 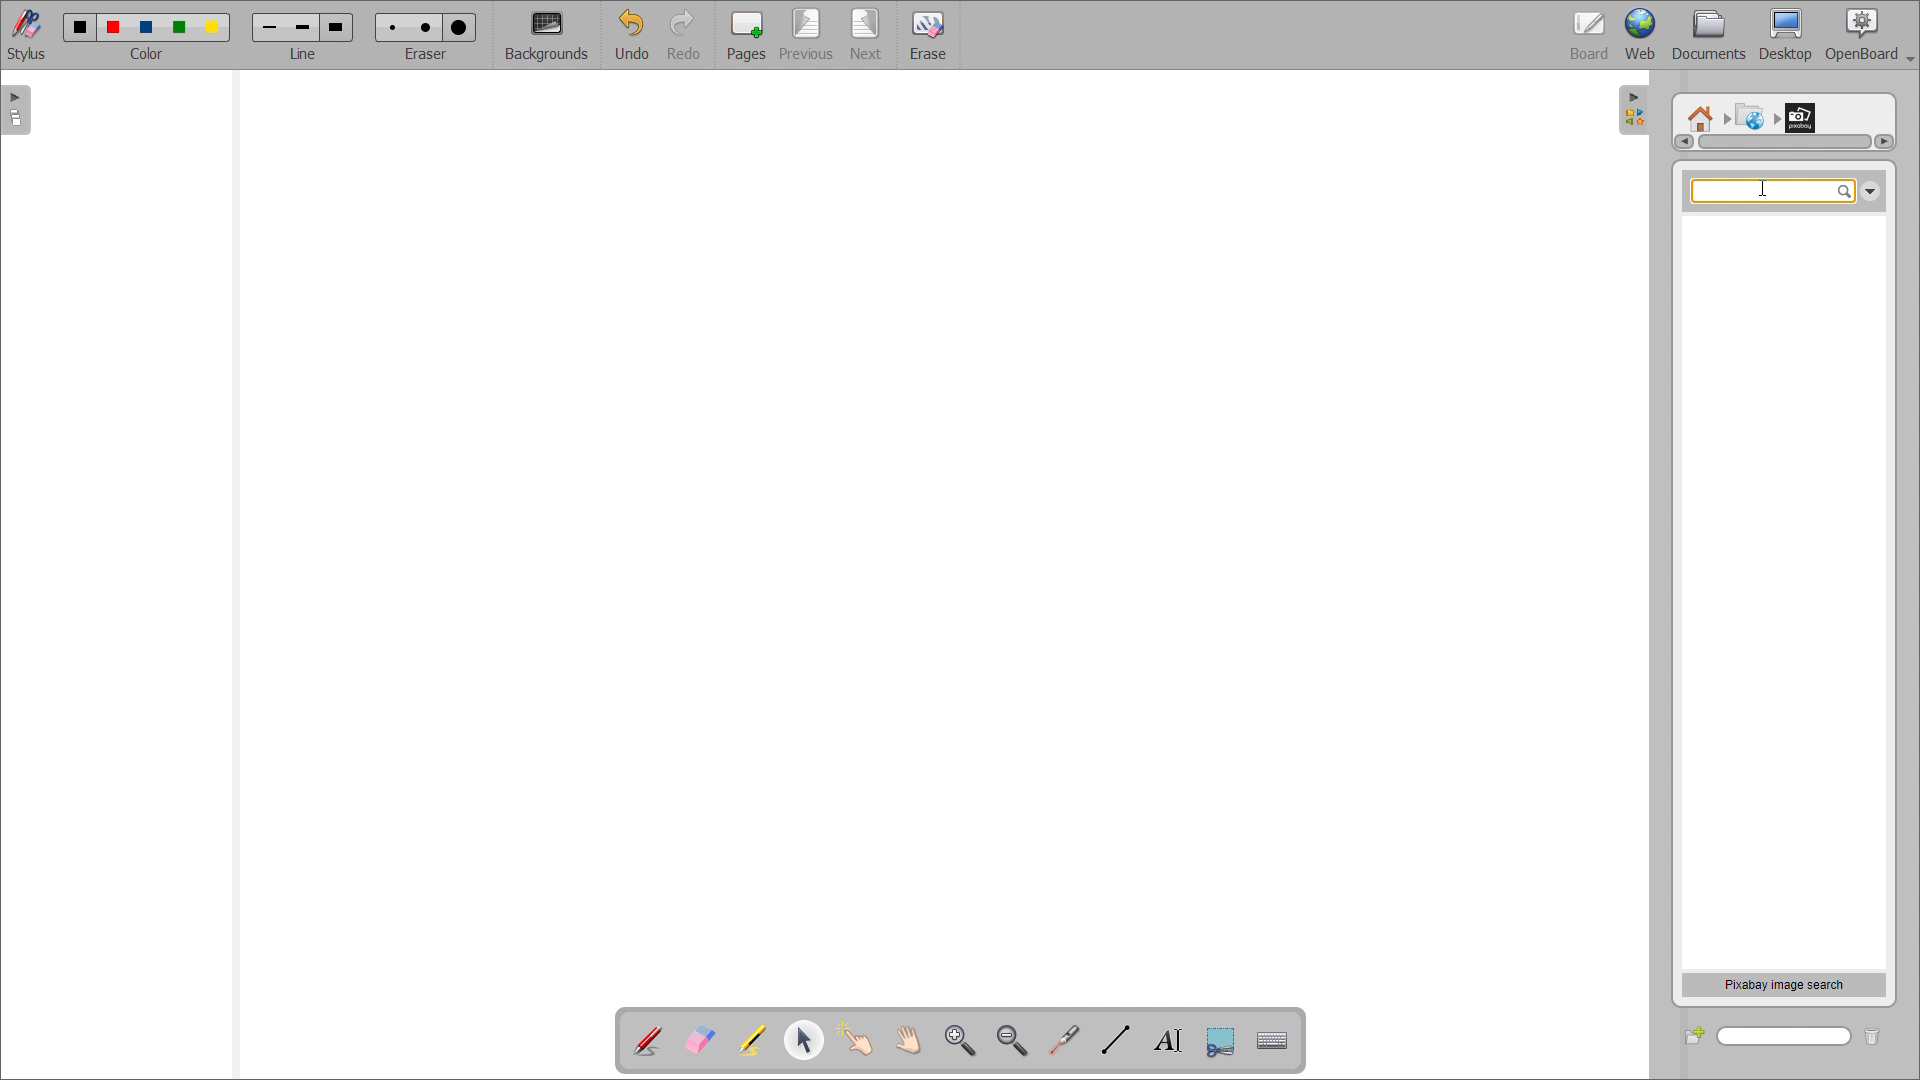 I want to click on write text, so click(x=1168, y=1040).